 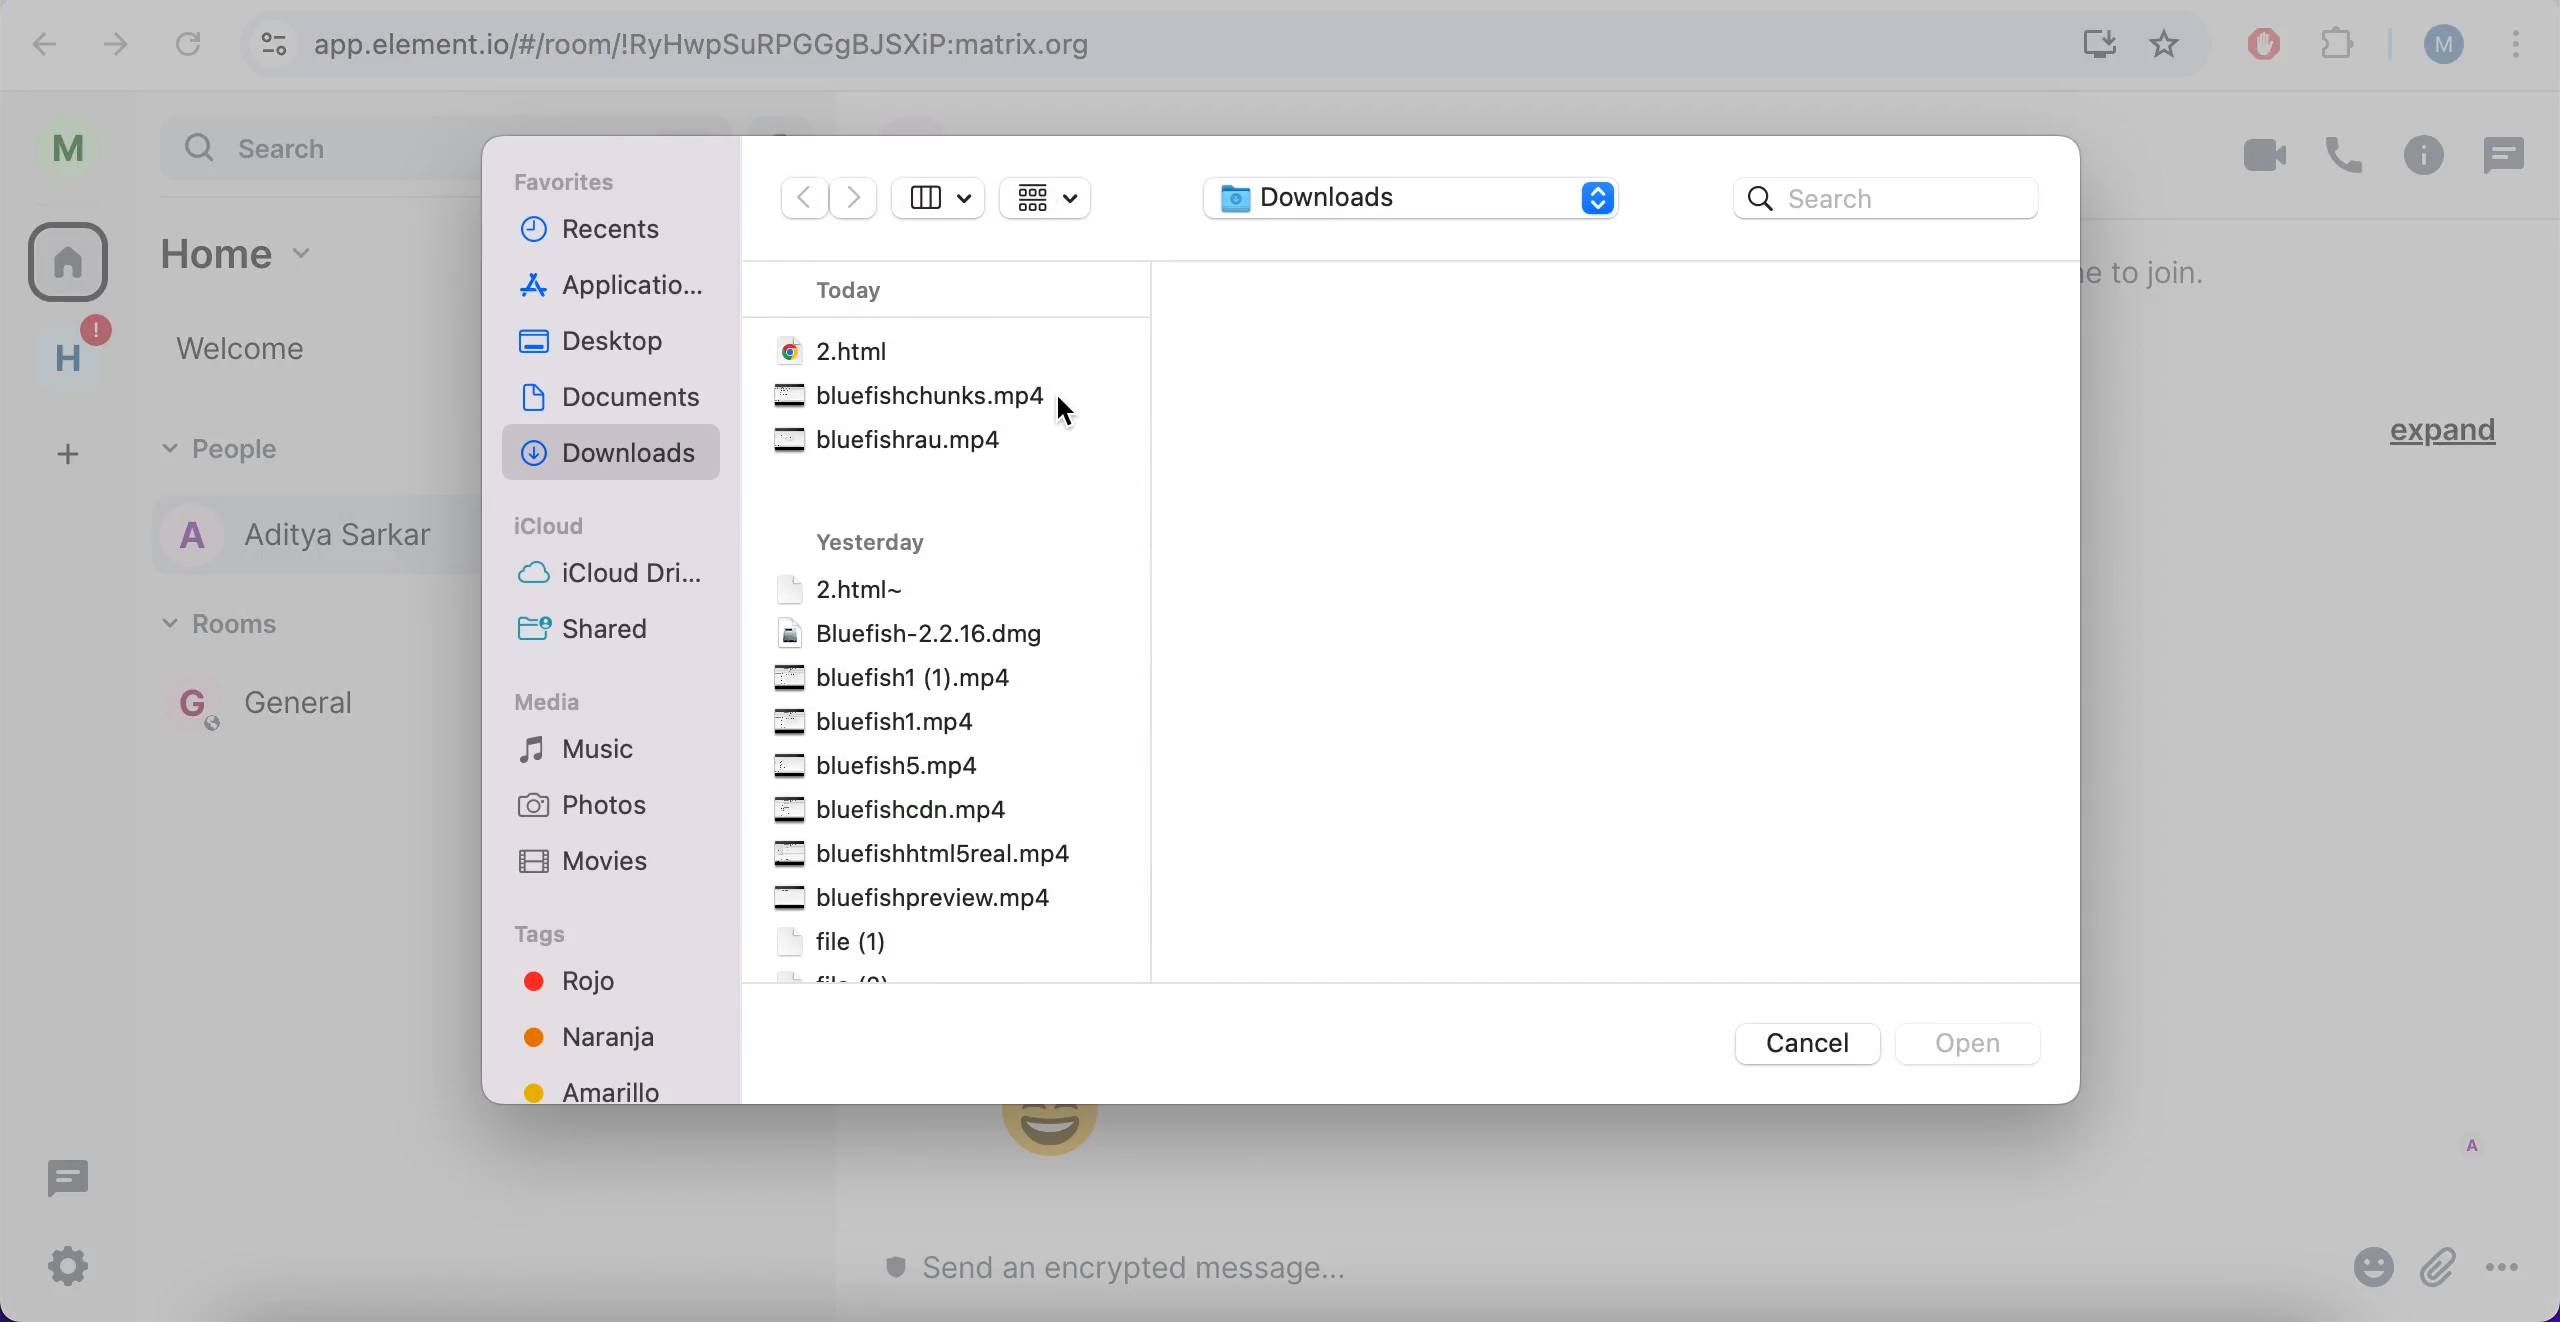 What do you see at coordinates (2502, 154) in the screenshot?
I see `chat` at bounding box center [2502, 154].